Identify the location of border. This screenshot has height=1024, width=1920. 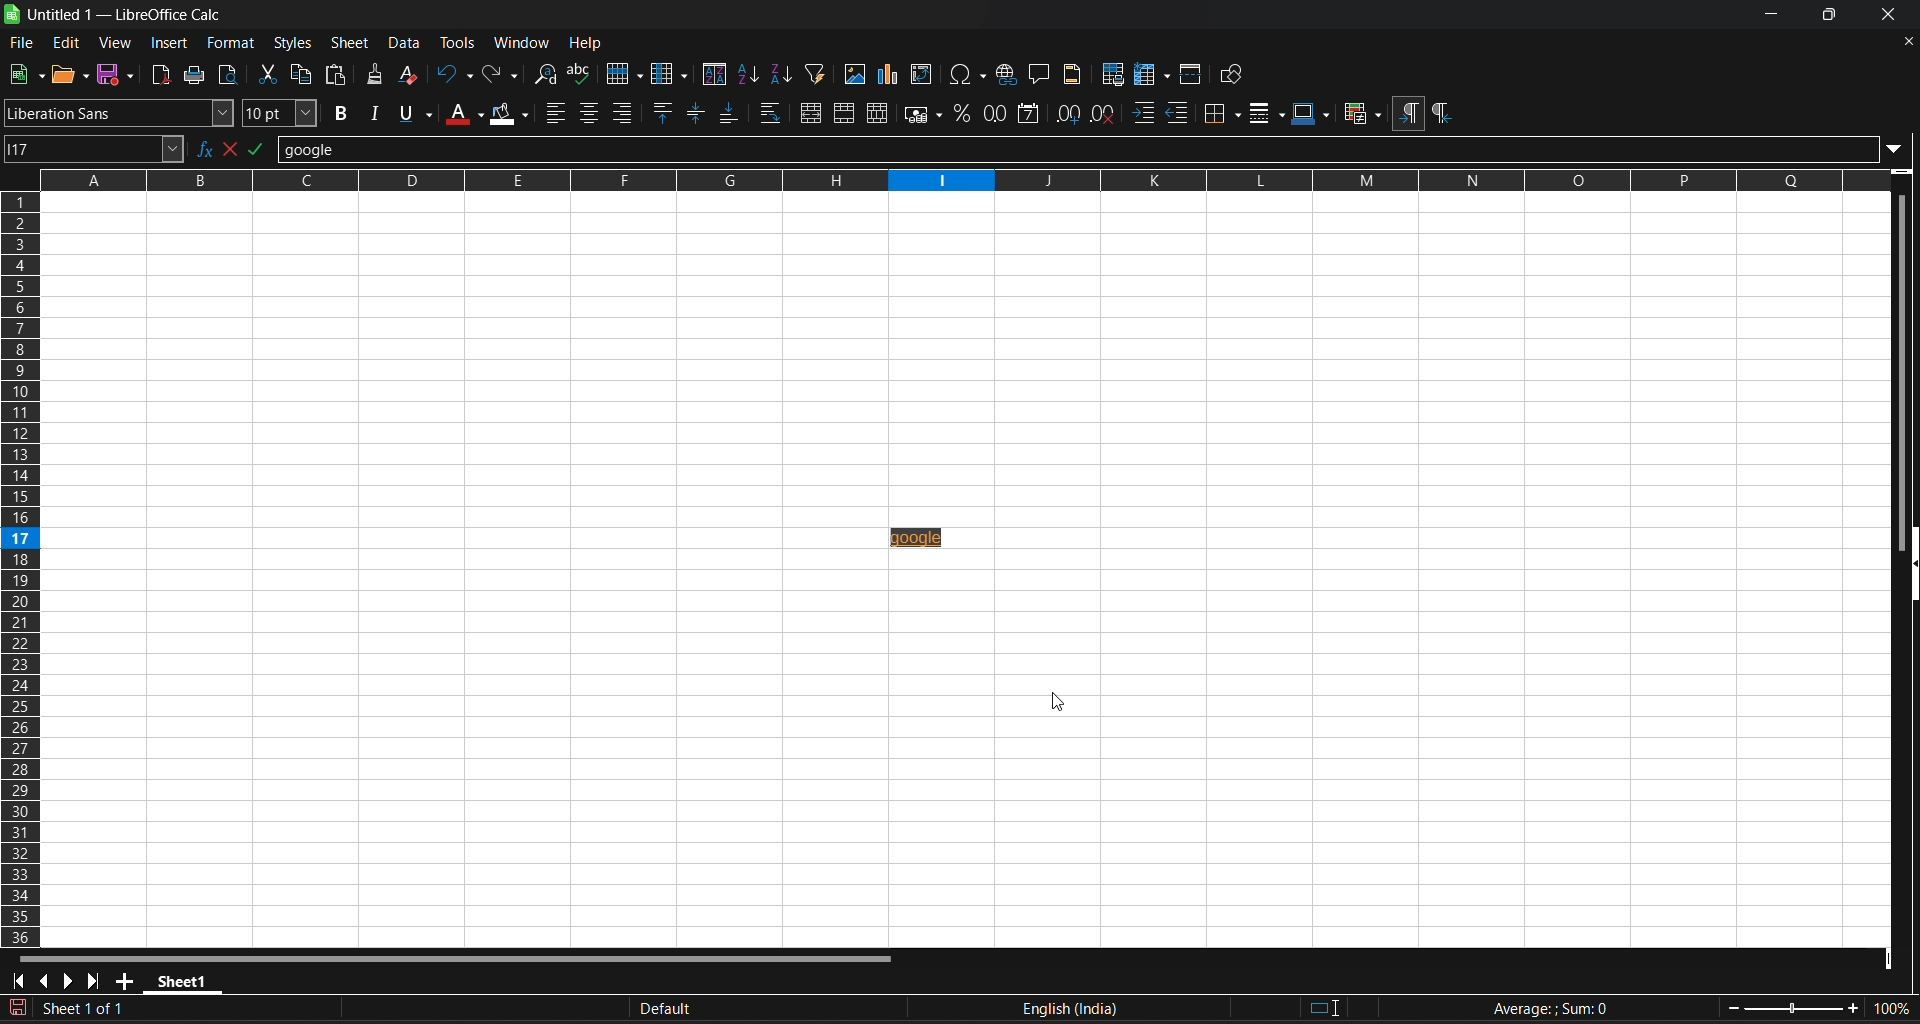
(1223, 113).